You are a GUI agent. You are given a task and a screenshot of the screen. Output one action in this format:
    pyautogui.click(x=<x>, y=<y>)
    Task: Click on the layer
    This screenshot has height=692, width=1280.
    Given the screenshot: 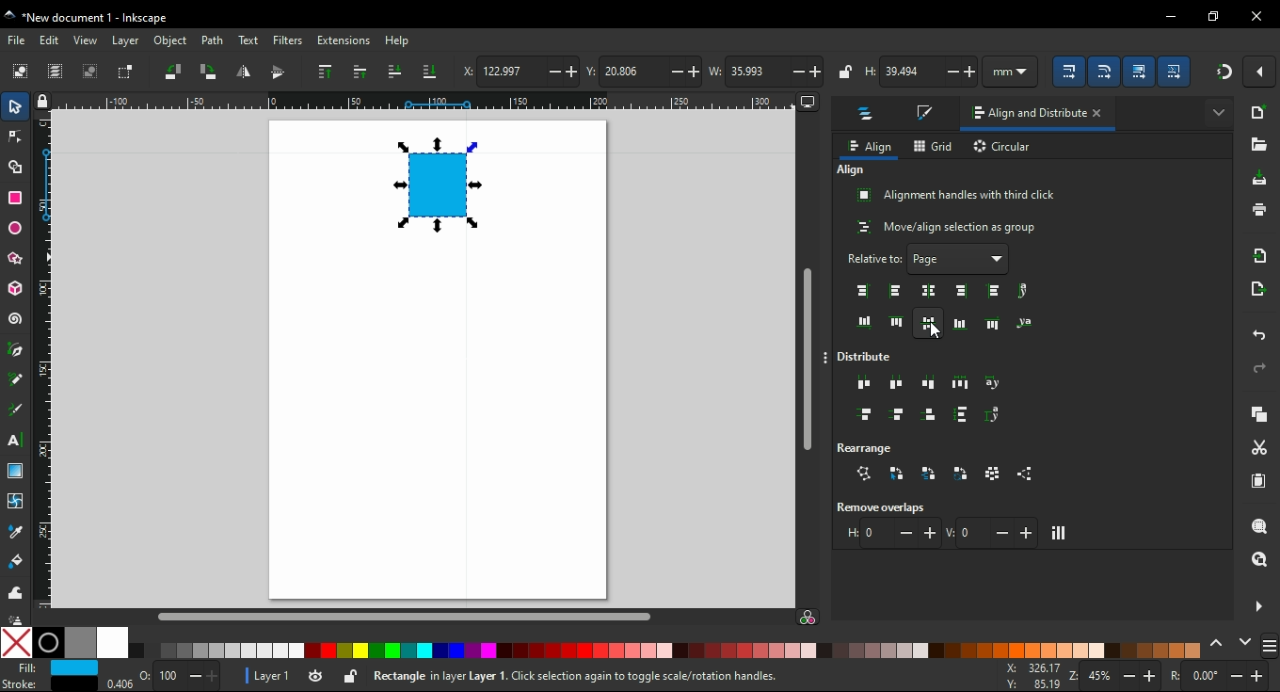 What is the action you would take?
    pyautogui.click(x=265, y=675)
    